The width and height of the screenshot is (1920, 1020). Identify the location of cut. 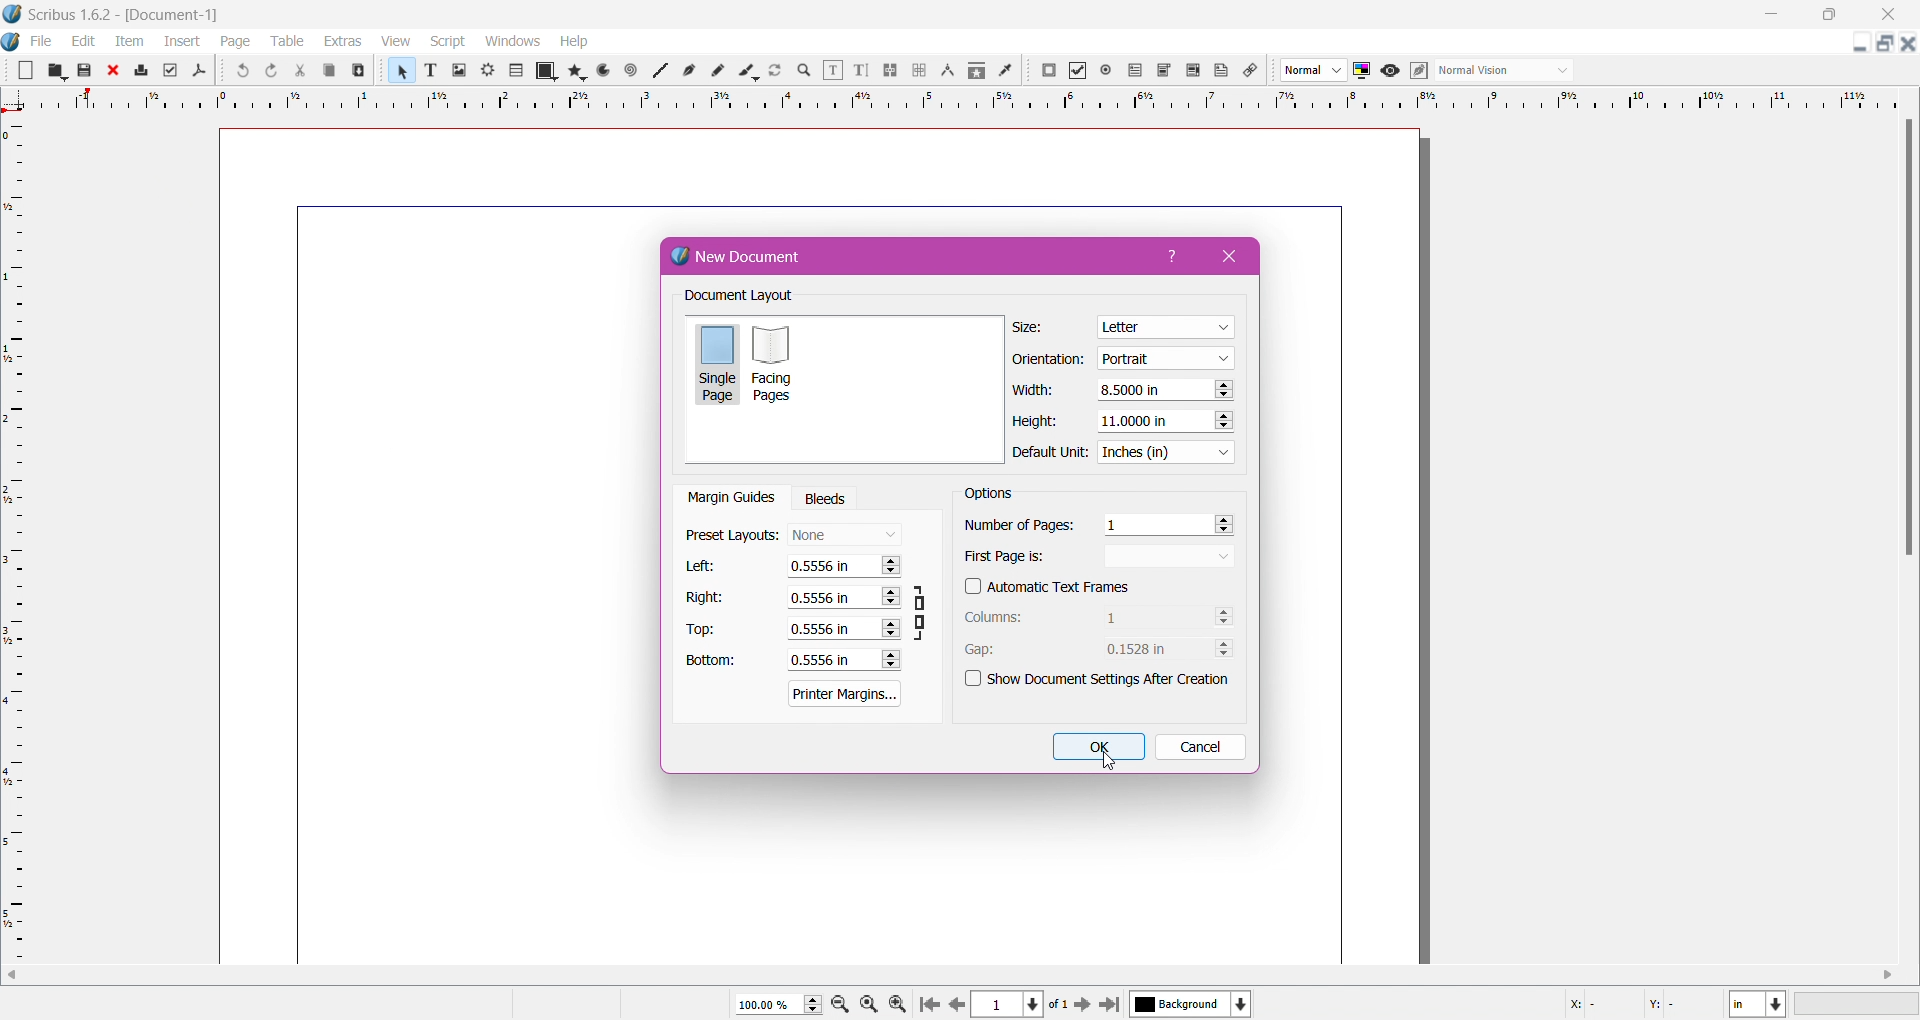
(302, 71).